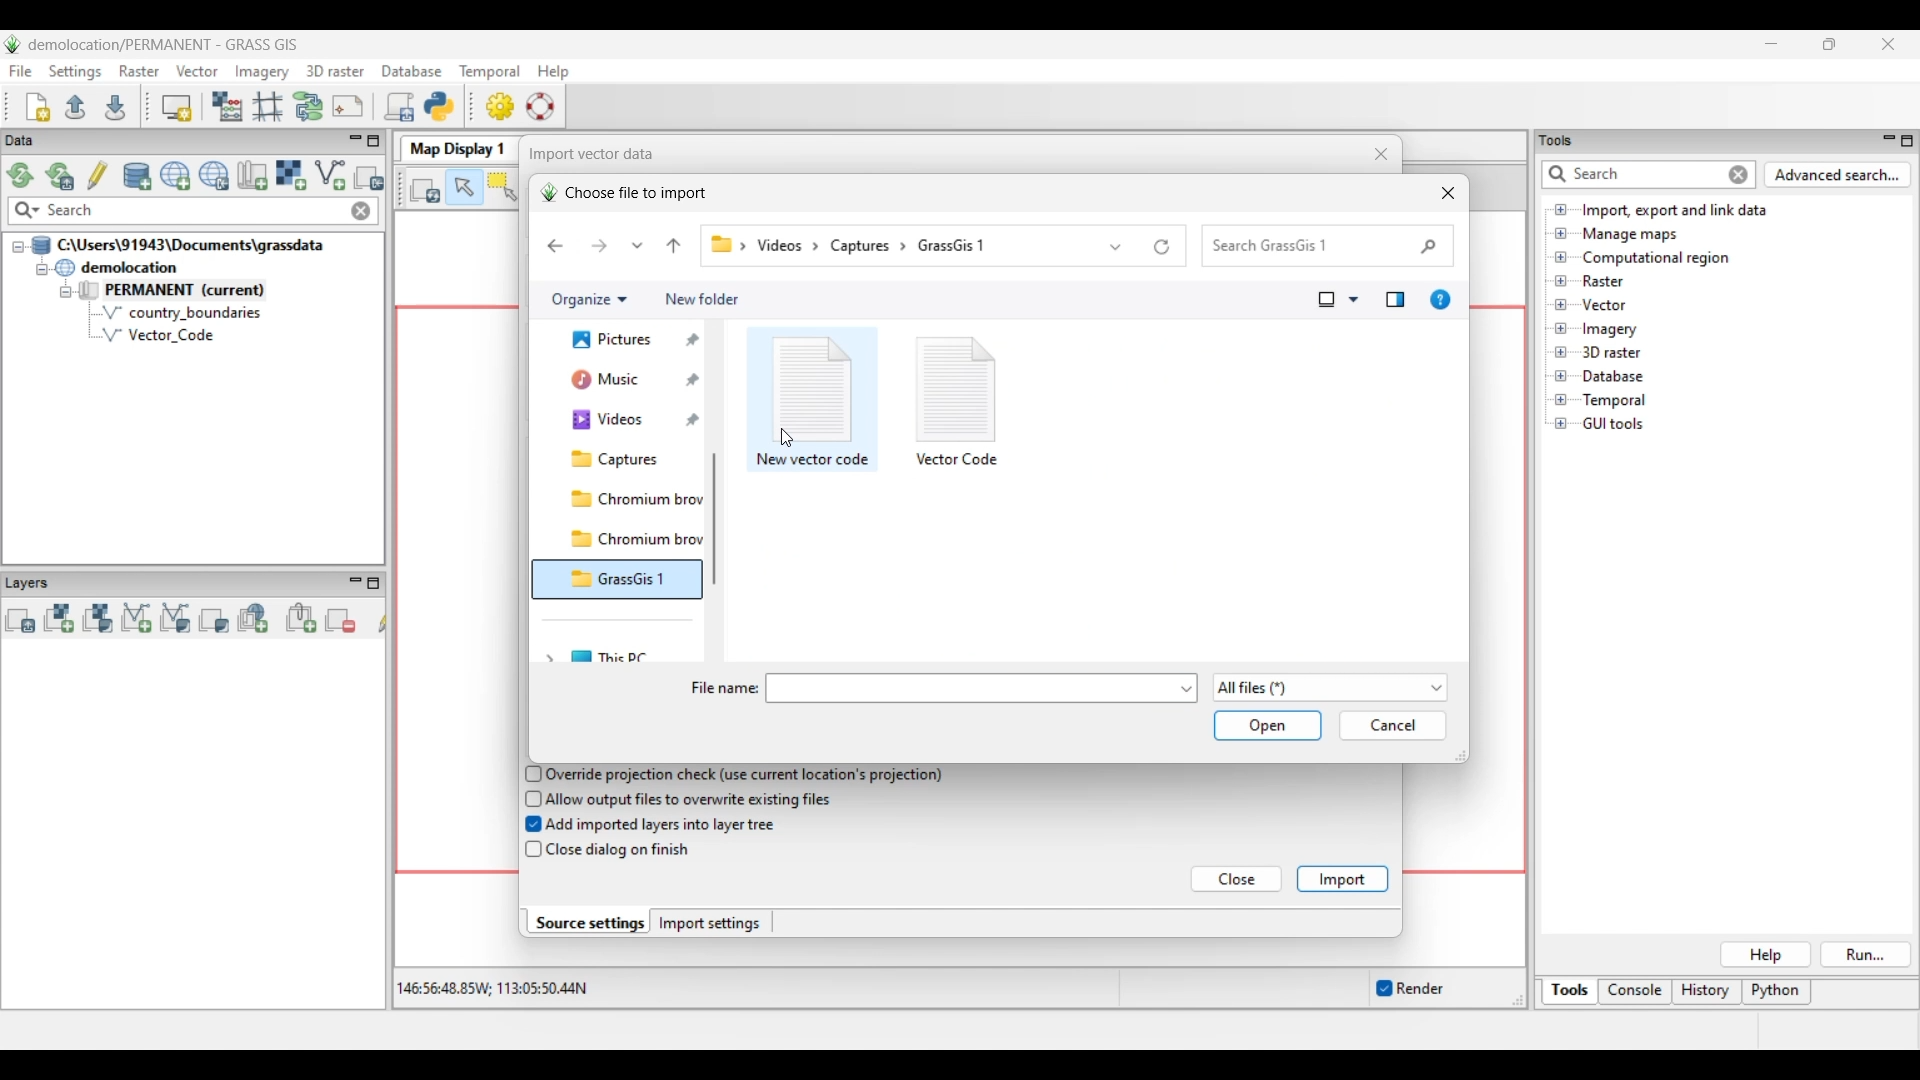  What do you see at coordinates (1561, 376) in the screenshot?
I see `Click to open Database` at bounding box center [1561, 376].